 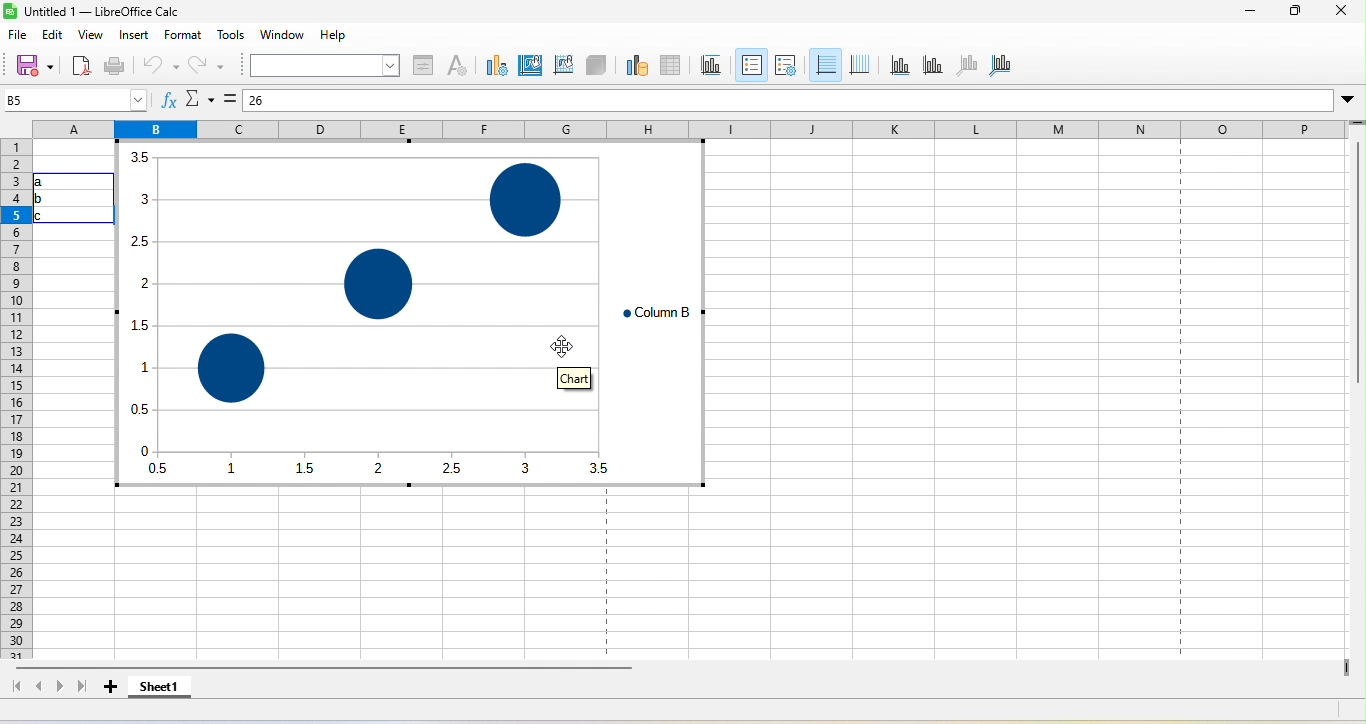 I want to click on add new sheet , so click(x=111, y=692).